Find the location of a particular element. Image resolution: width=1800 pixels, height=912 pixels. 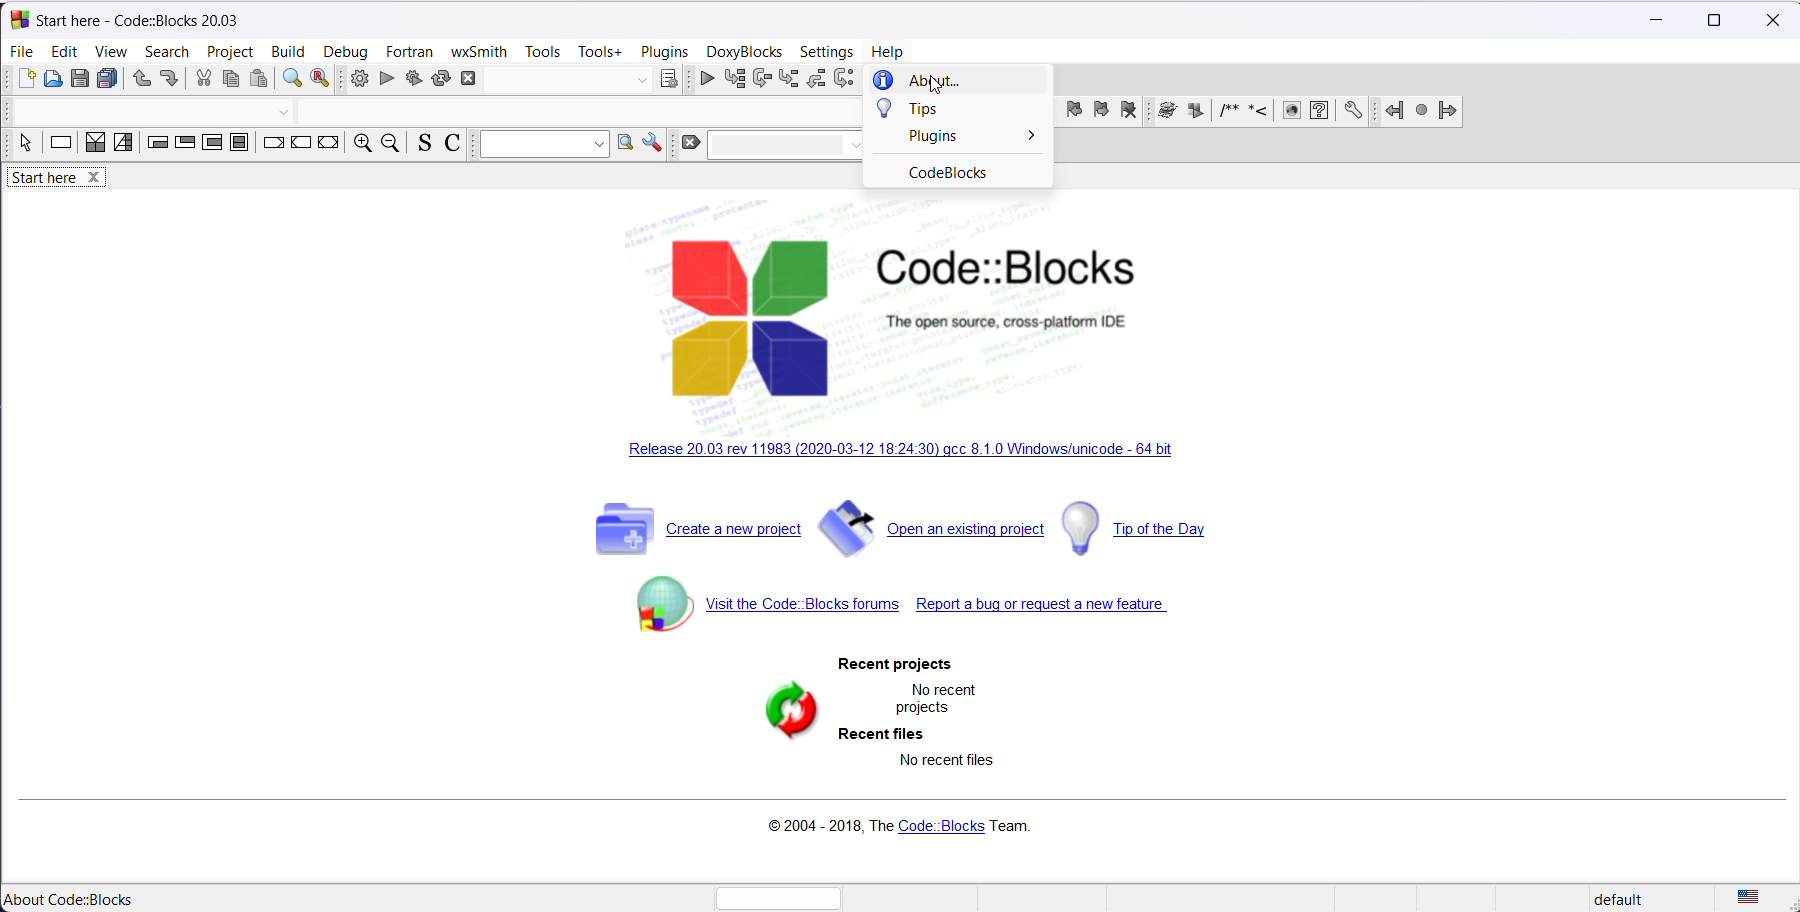

run is located at coordinates (383, 81).